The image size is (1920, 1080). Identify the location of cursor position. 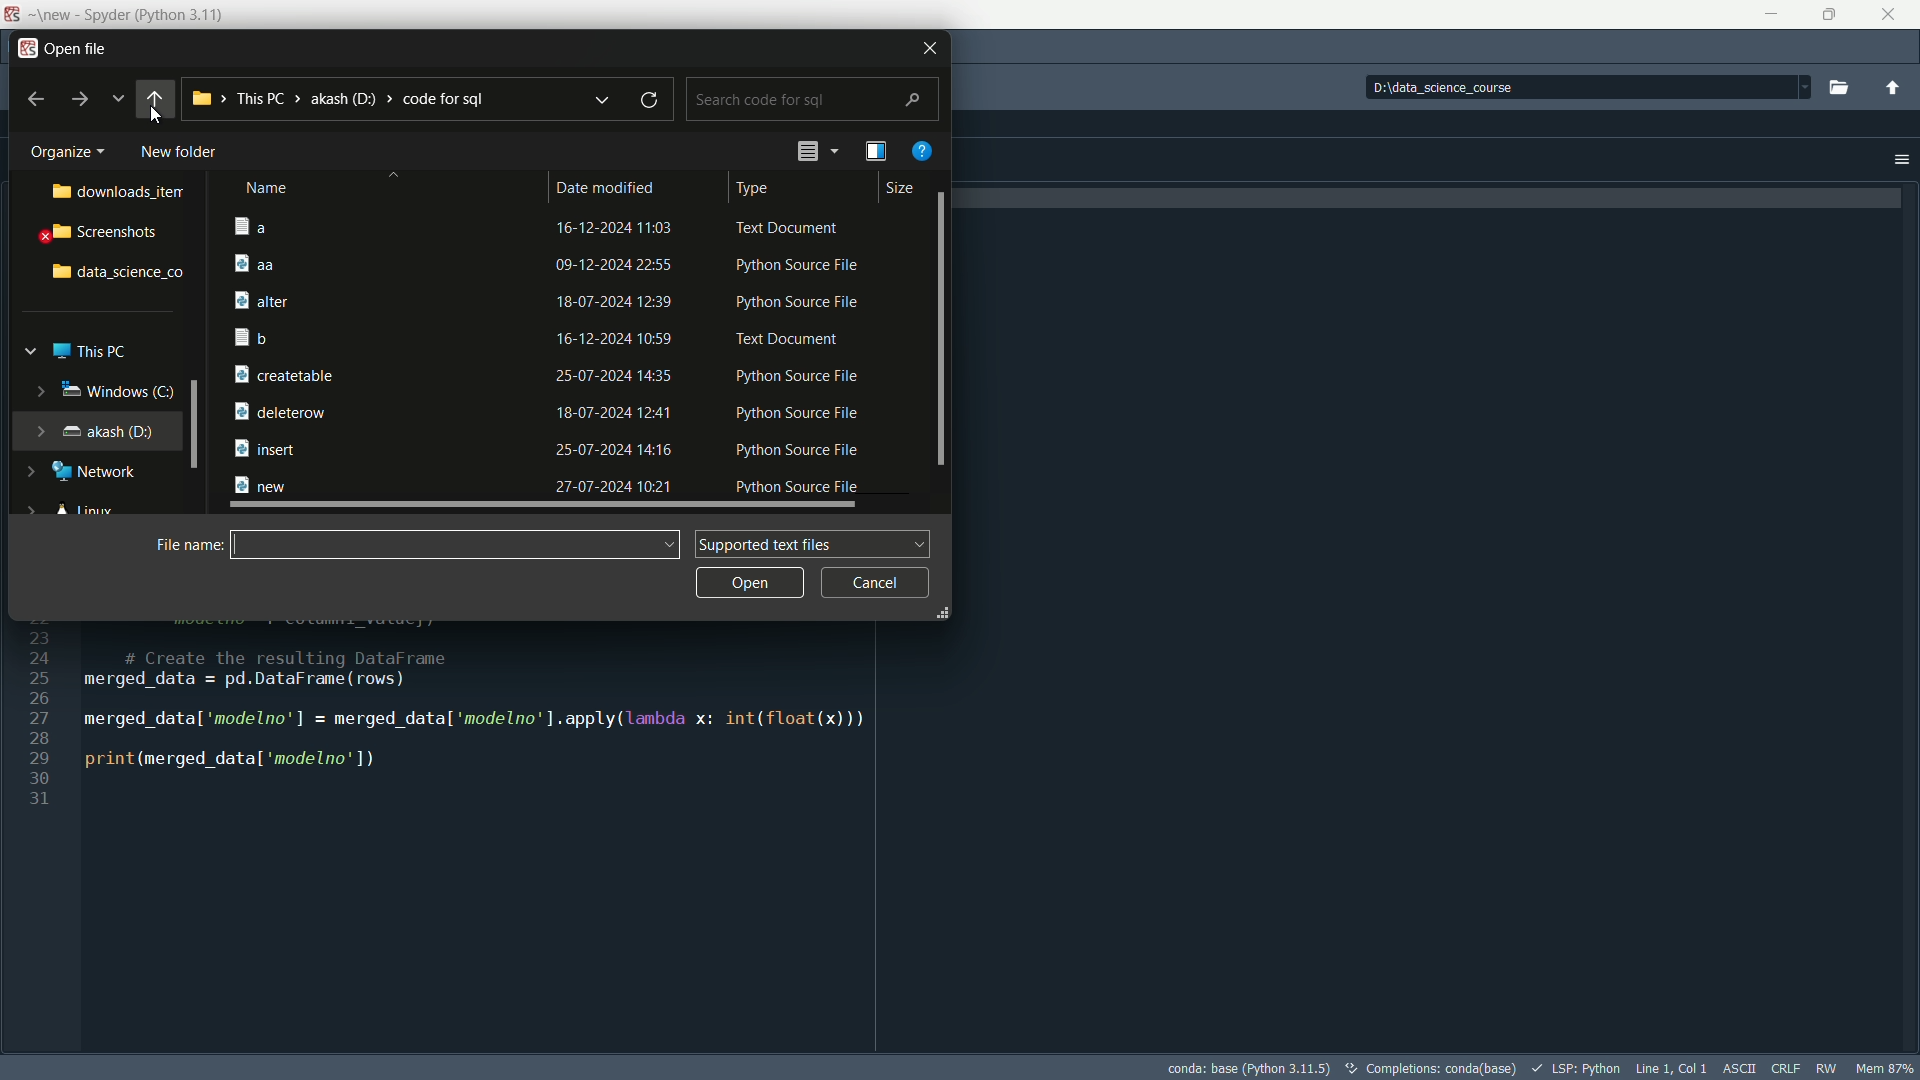
(1671, 1068).